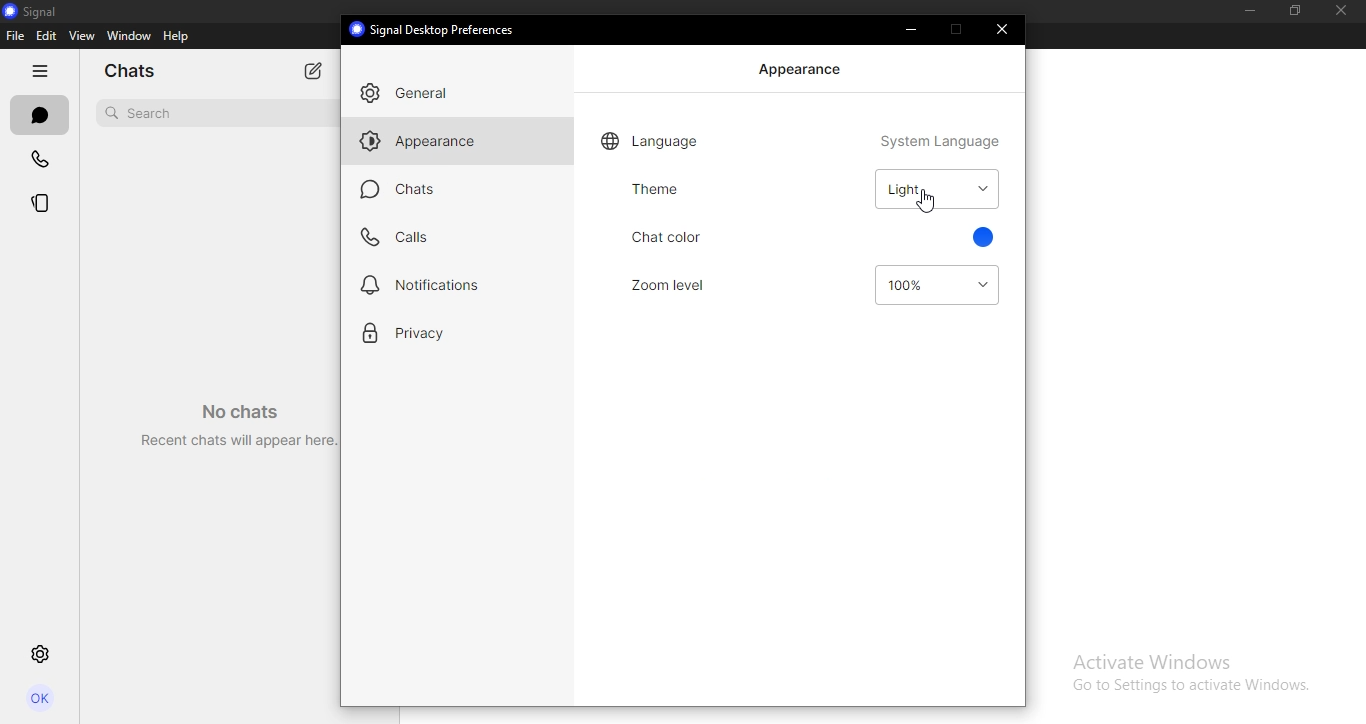 This screenshot has width=1366, height=724. What do you see at coordinates (42, 701) in the screenshot?
I see `profile` at bounding box center [42, 701].